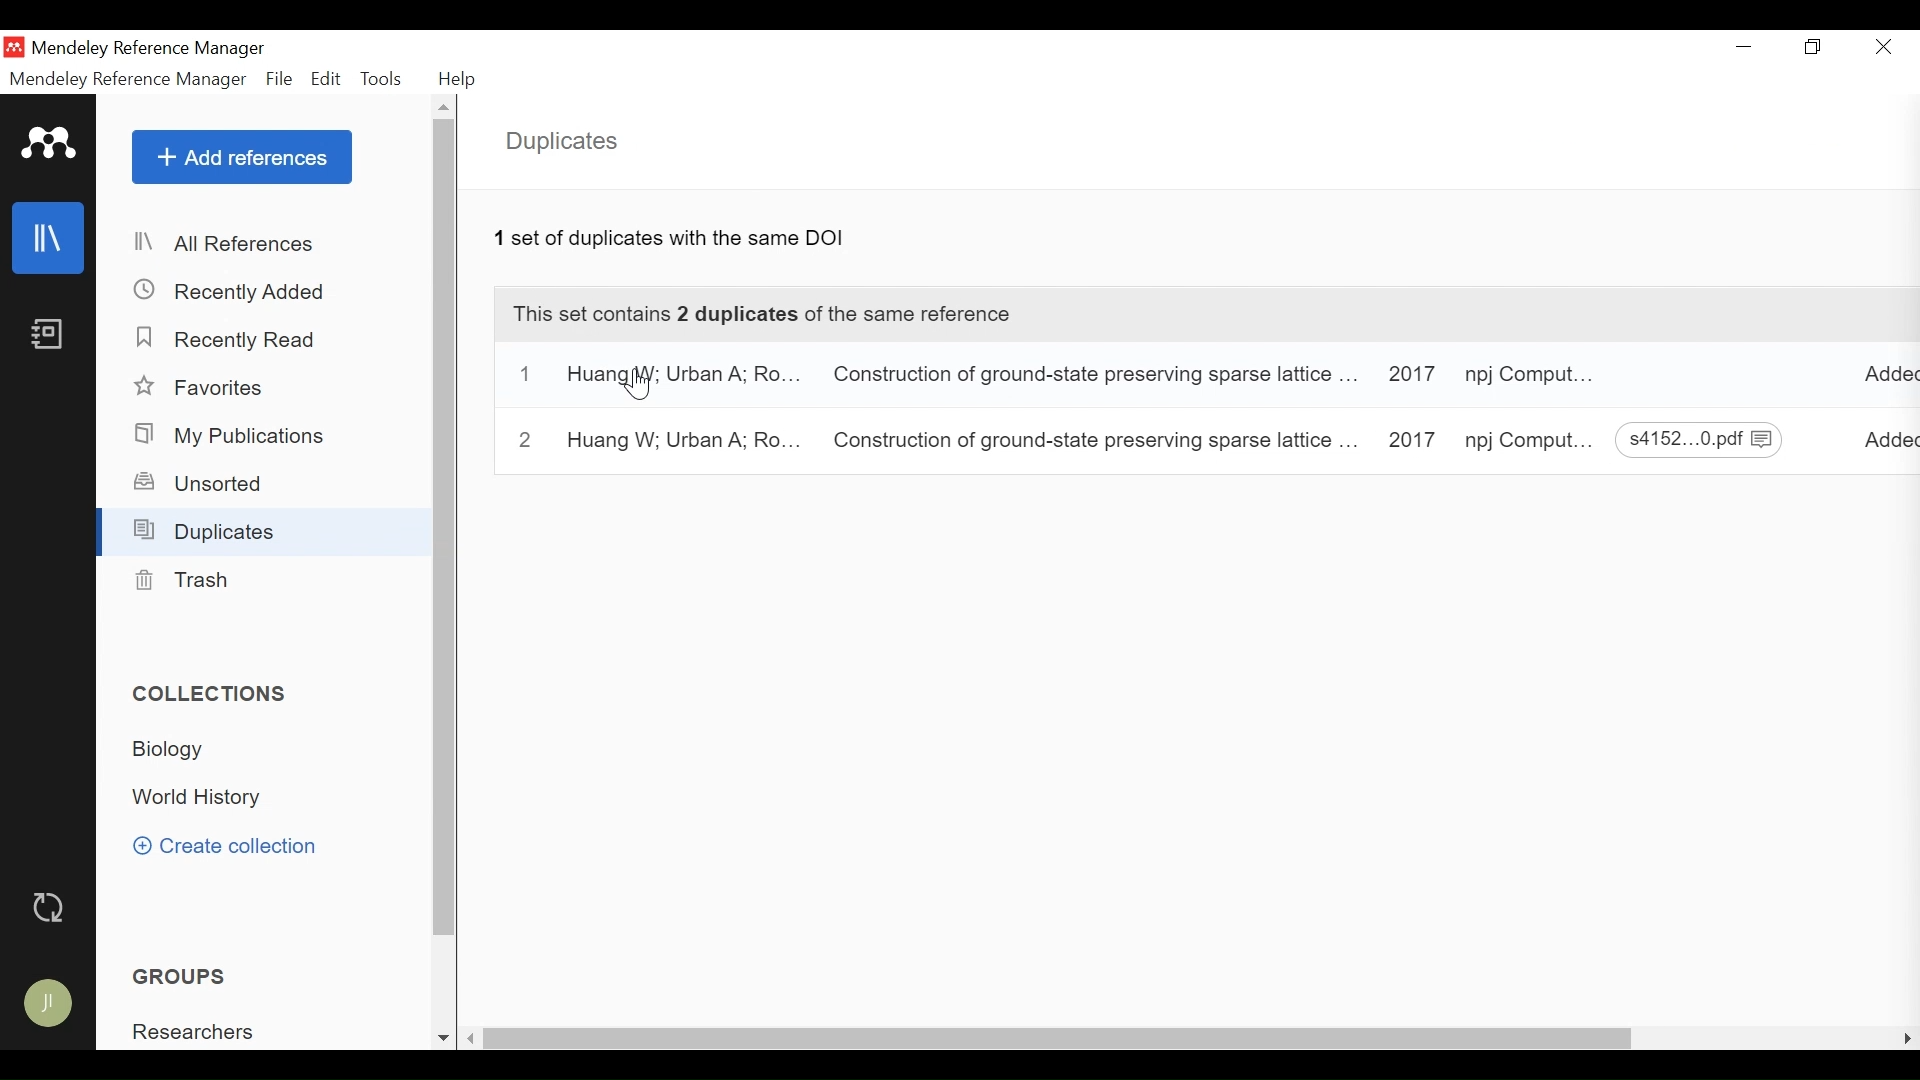 The height and width of the screenshot is (1080, 1920). What do you see at coordinates (183, 976) in the screenshot?
I see `Groups` at bounding box center [183, 976].